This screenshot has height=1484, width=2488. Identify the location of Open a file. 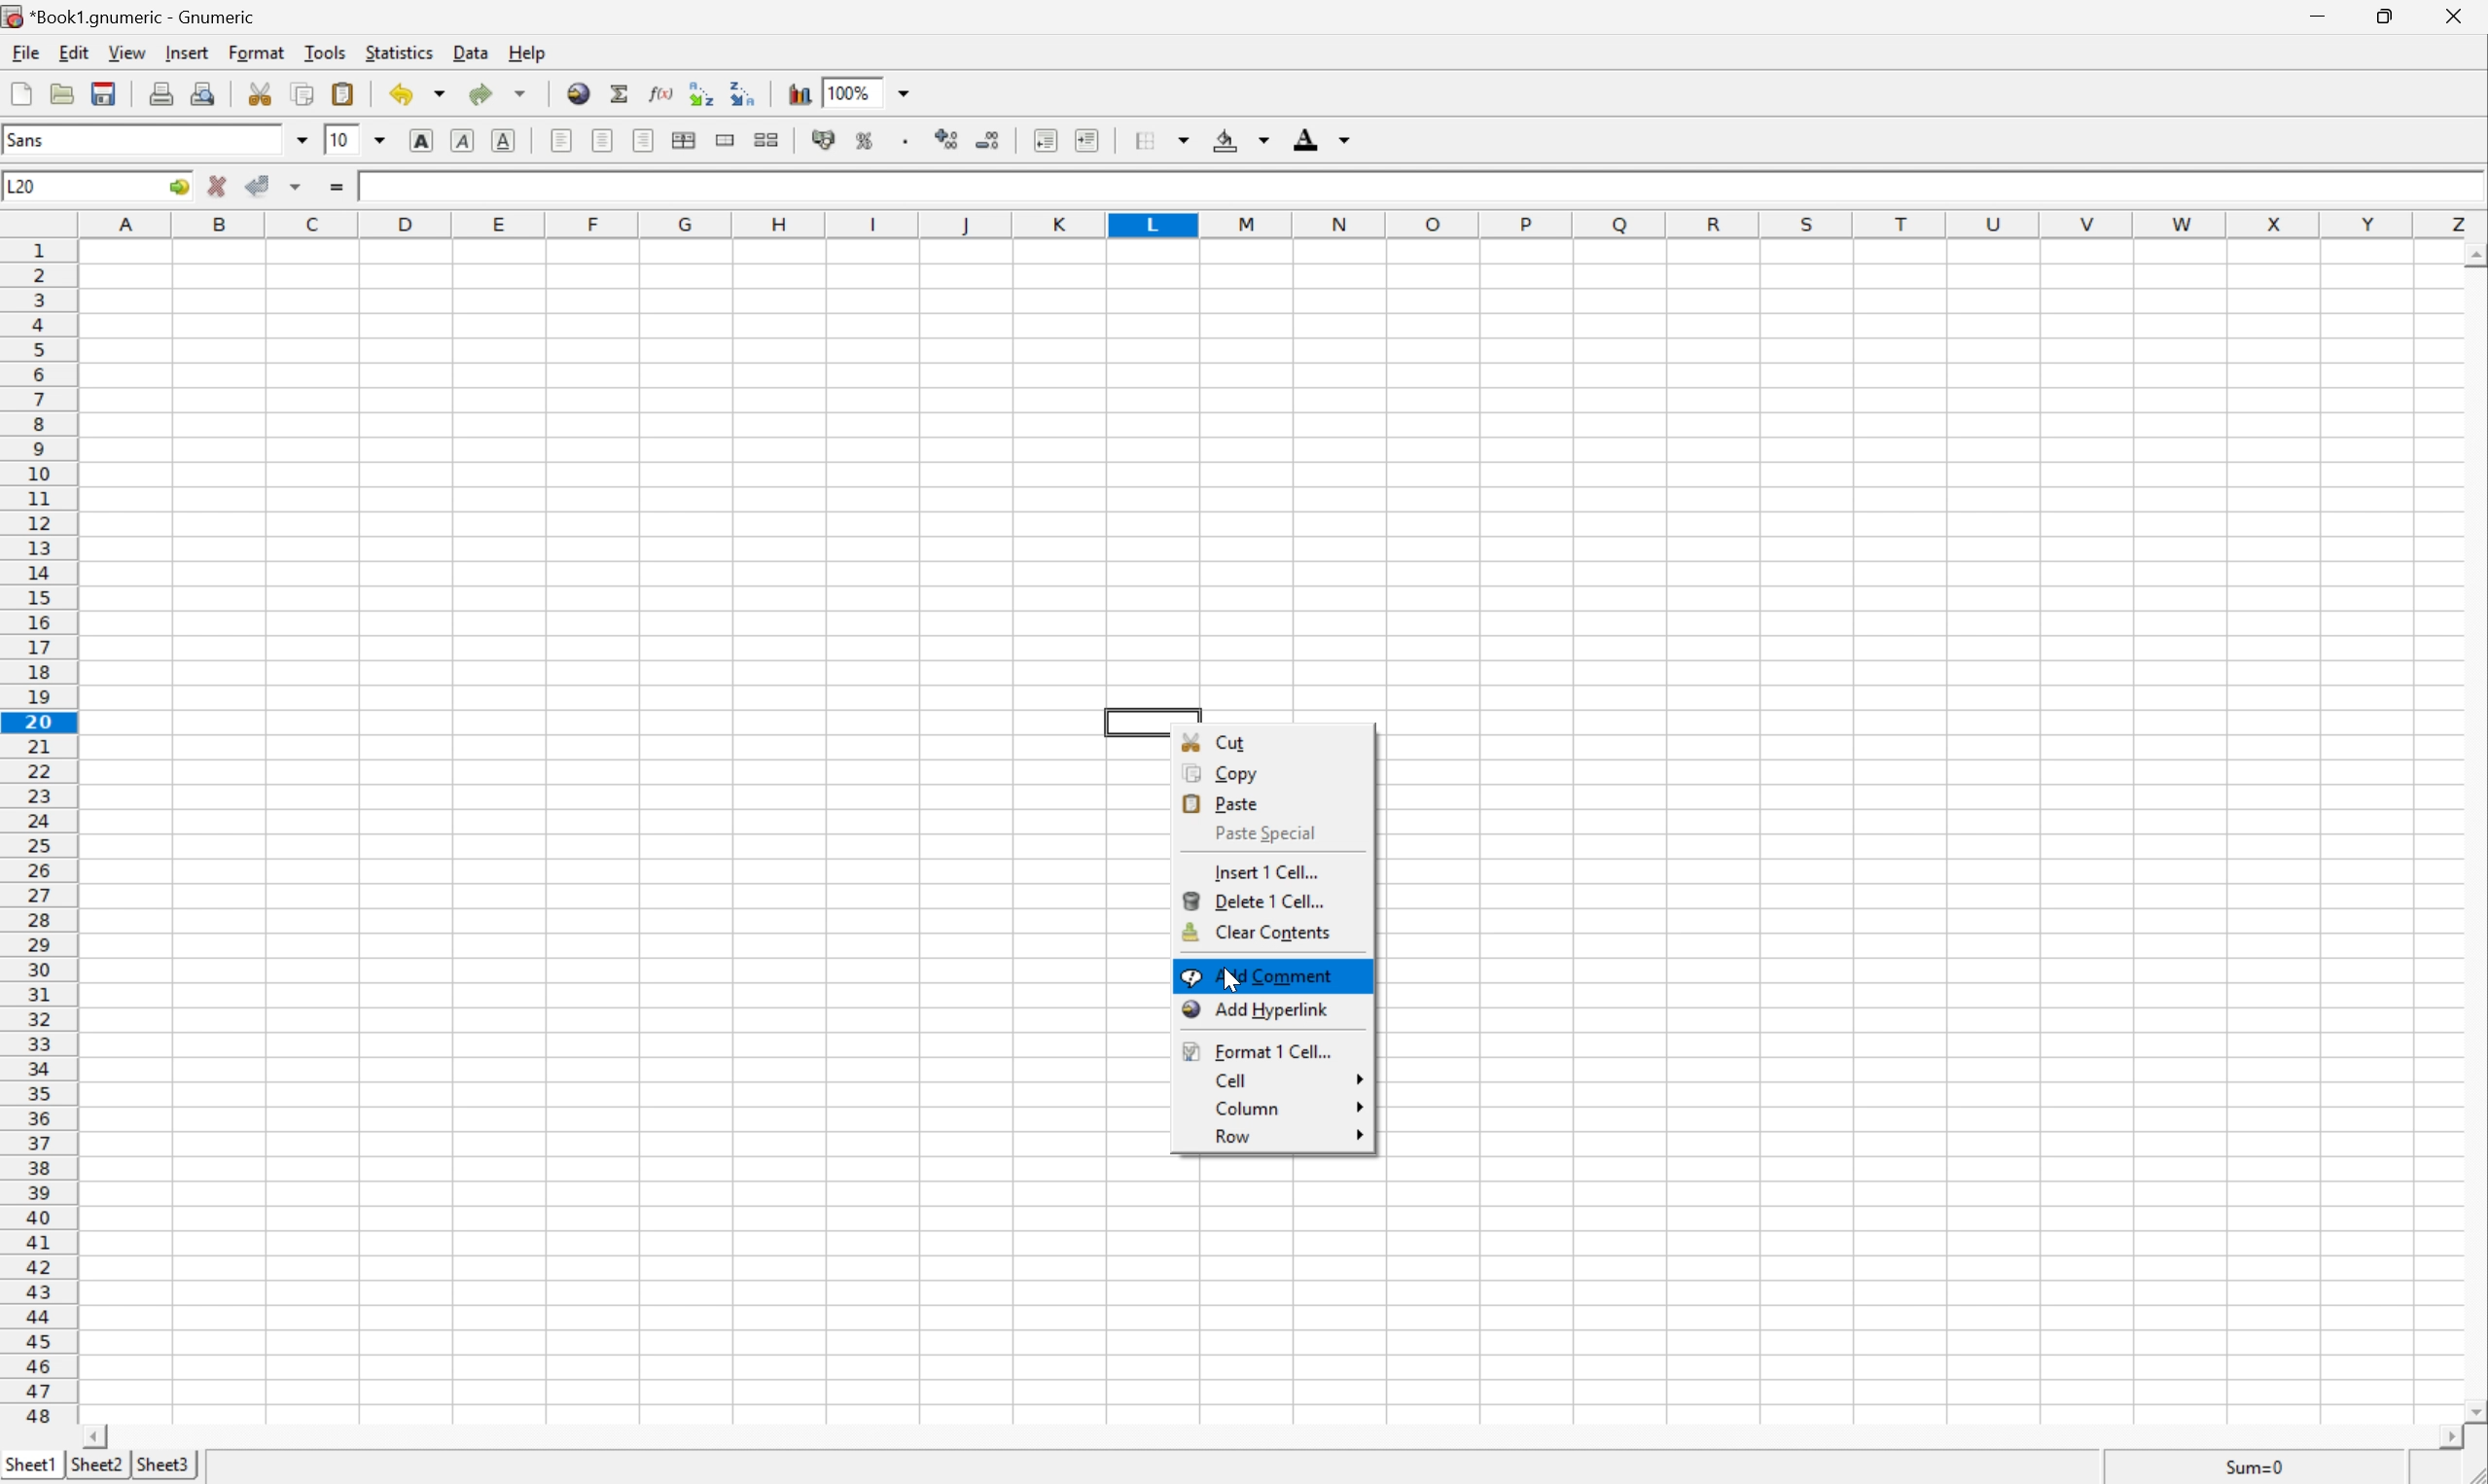
(62, 93).